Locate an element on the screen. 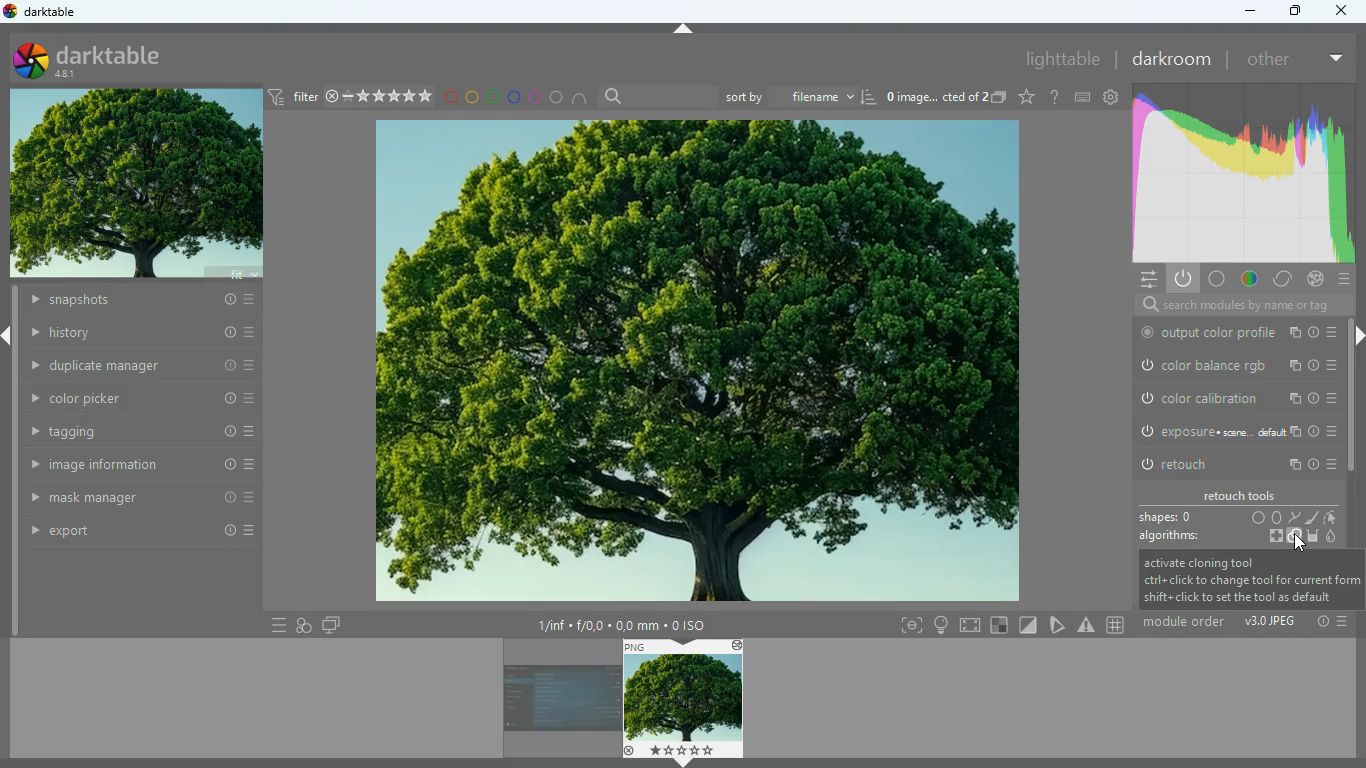  darkroom is located at coordinates (1172, 60).